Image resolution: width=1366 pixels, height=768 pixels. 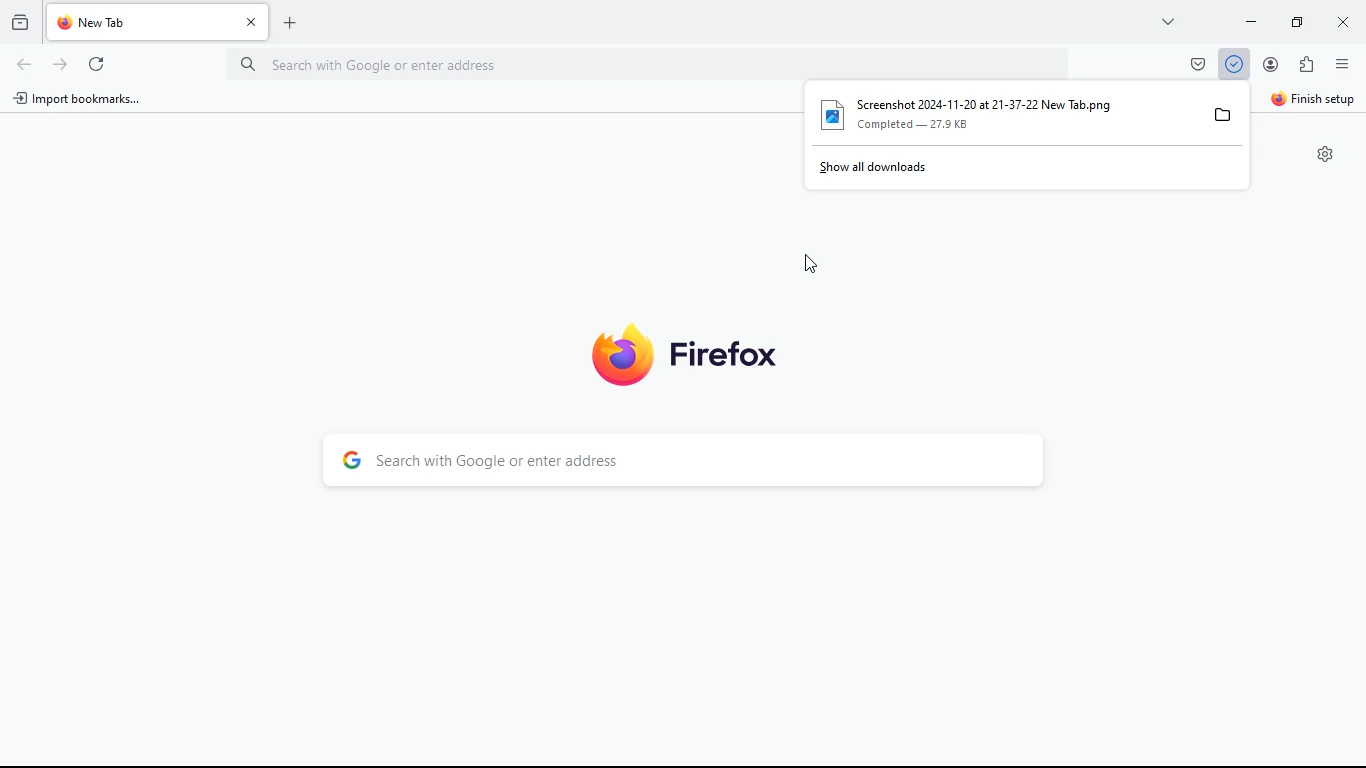 What do you see at coordinates (1312, 101) in the screenshot?
I see `finish setup` at bounding box center [1312, 101].